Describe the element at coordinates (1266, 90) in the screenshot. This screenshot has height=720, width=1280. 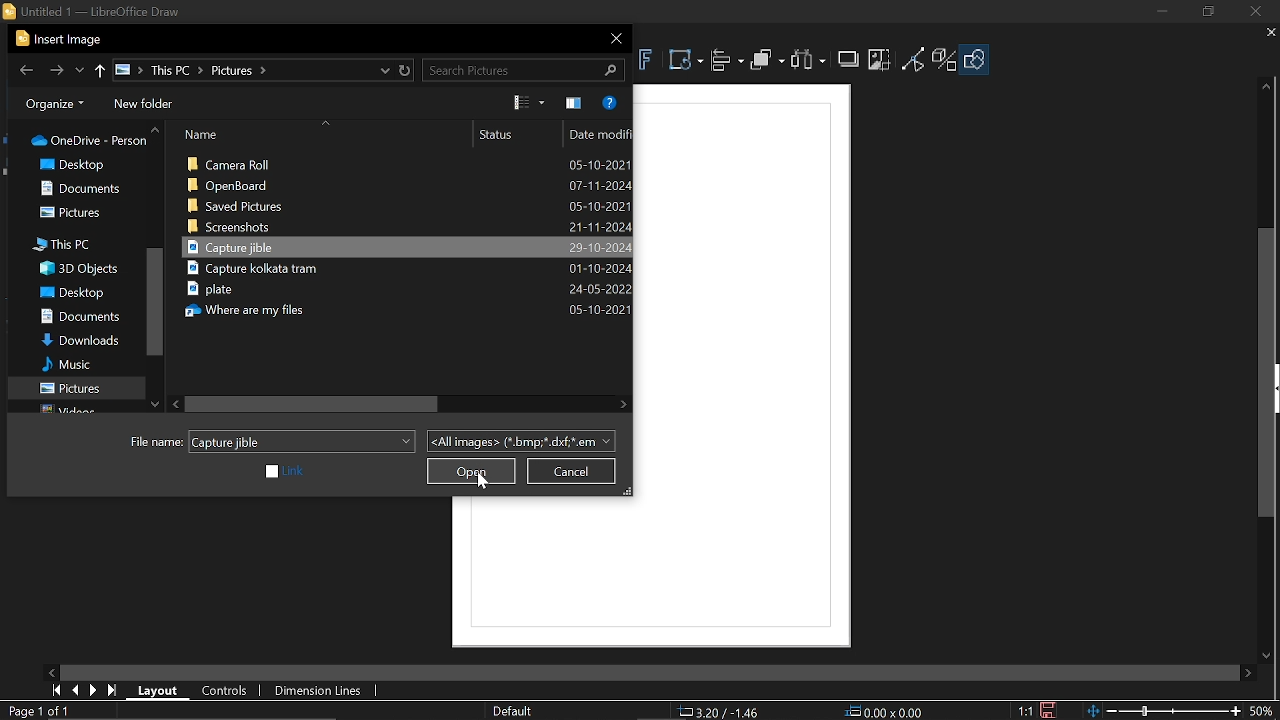
I see `Move up` at that location.